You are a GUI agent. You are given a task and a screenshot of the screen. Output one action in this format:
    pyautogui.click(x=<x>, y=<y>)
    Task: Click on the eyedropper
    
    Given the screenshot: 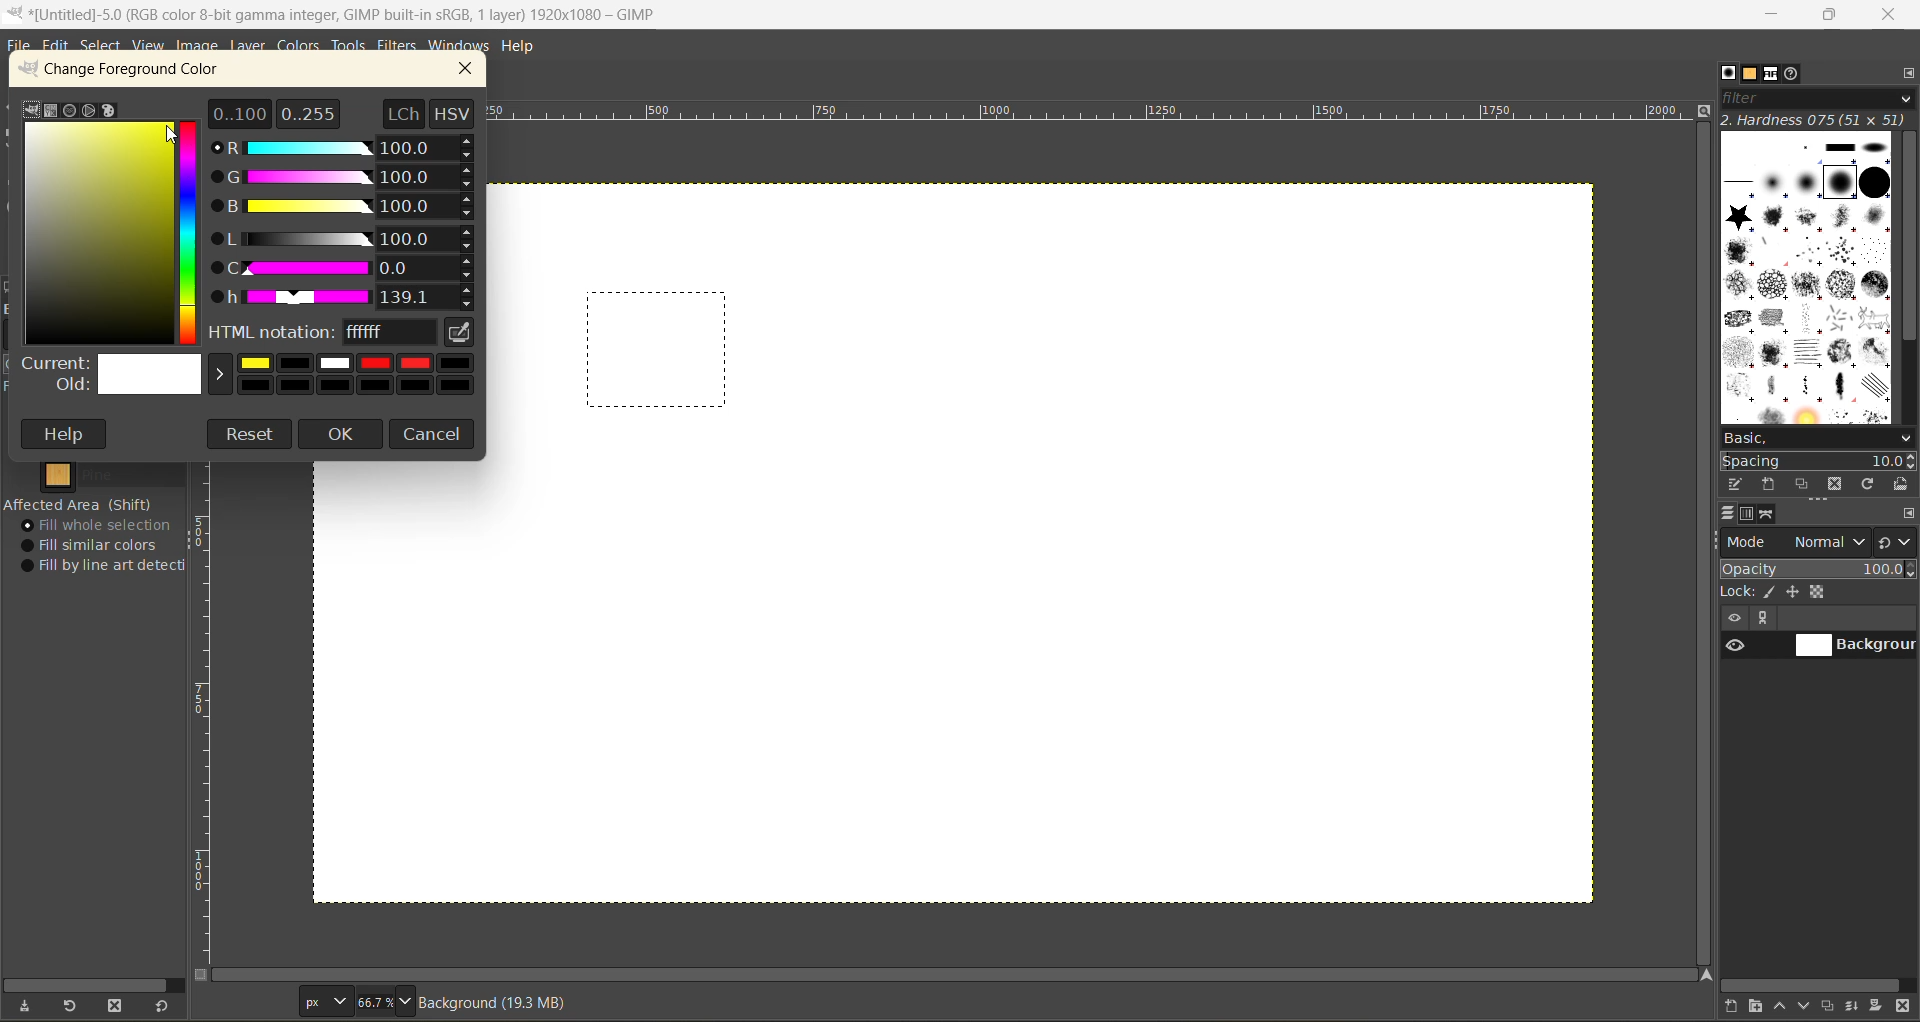 What is the action you would take?
    pyautogui.click(x=461, y=333)
    